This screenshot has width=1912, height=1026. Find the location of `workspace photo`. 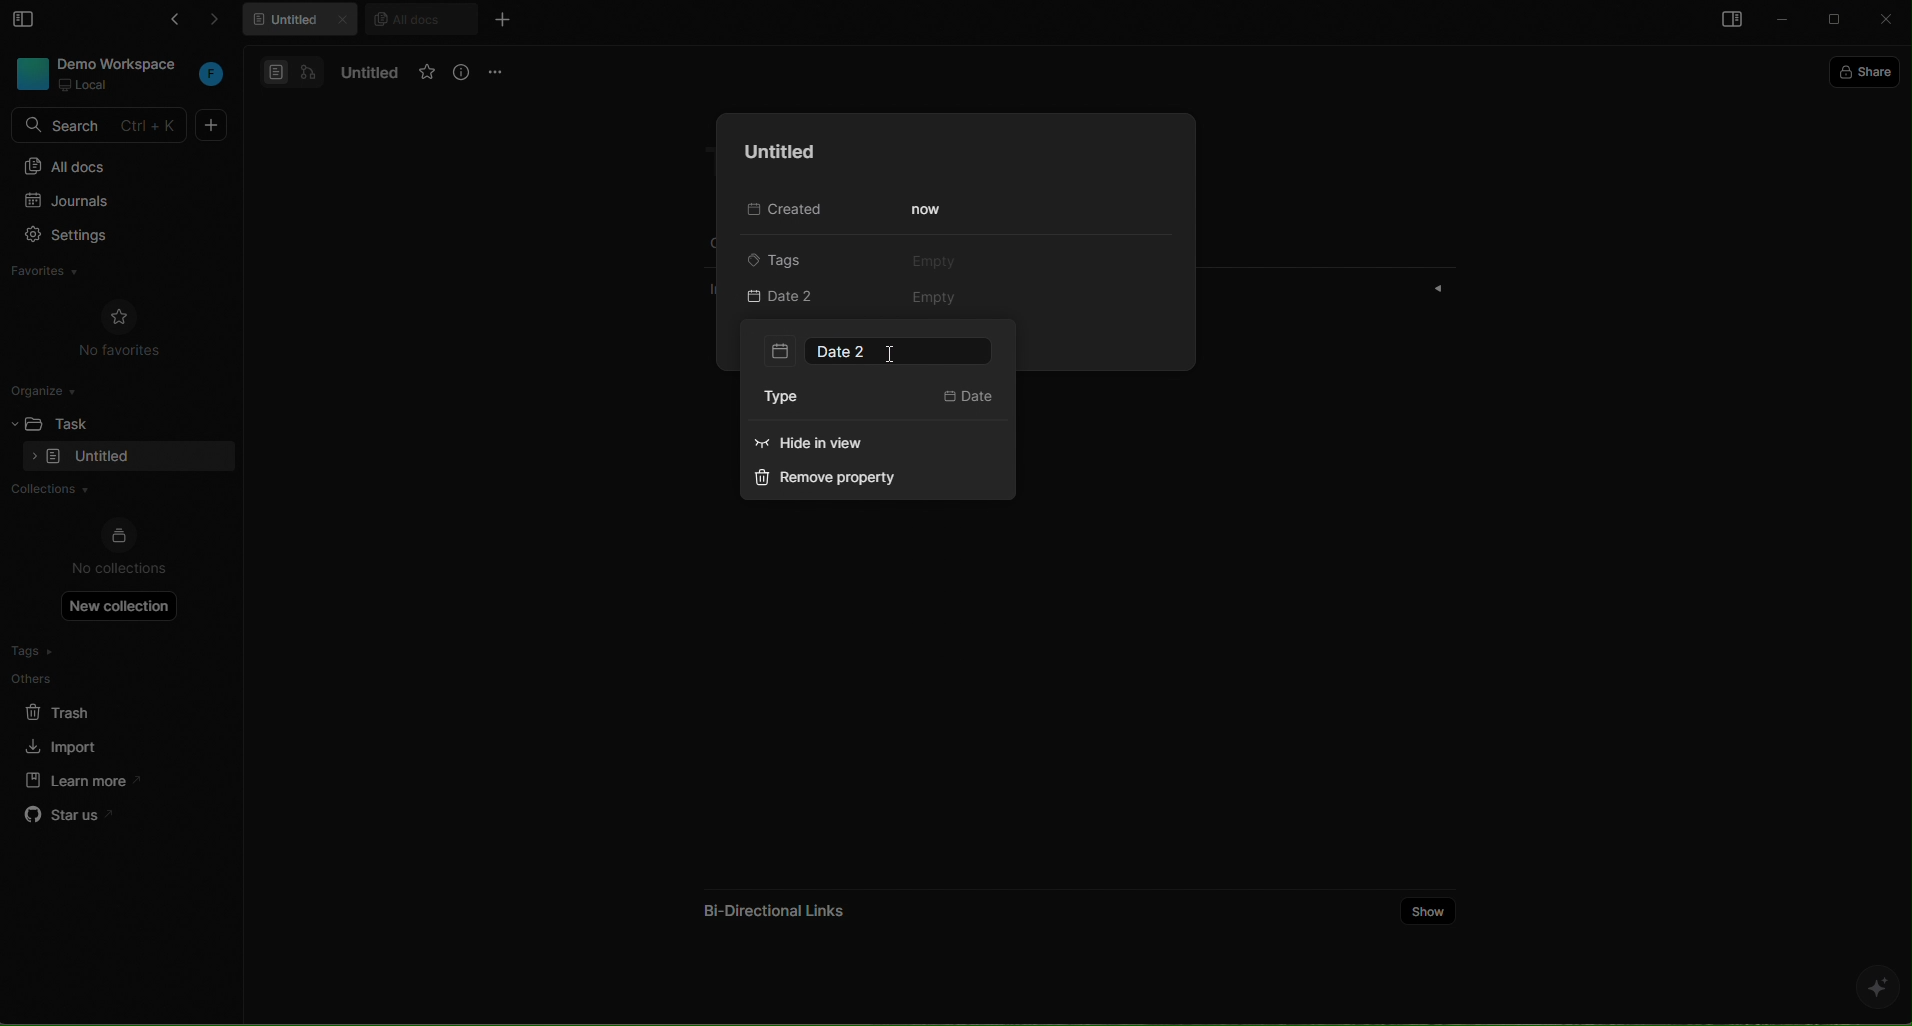

workspace photo is located at coordinates (30, 72).